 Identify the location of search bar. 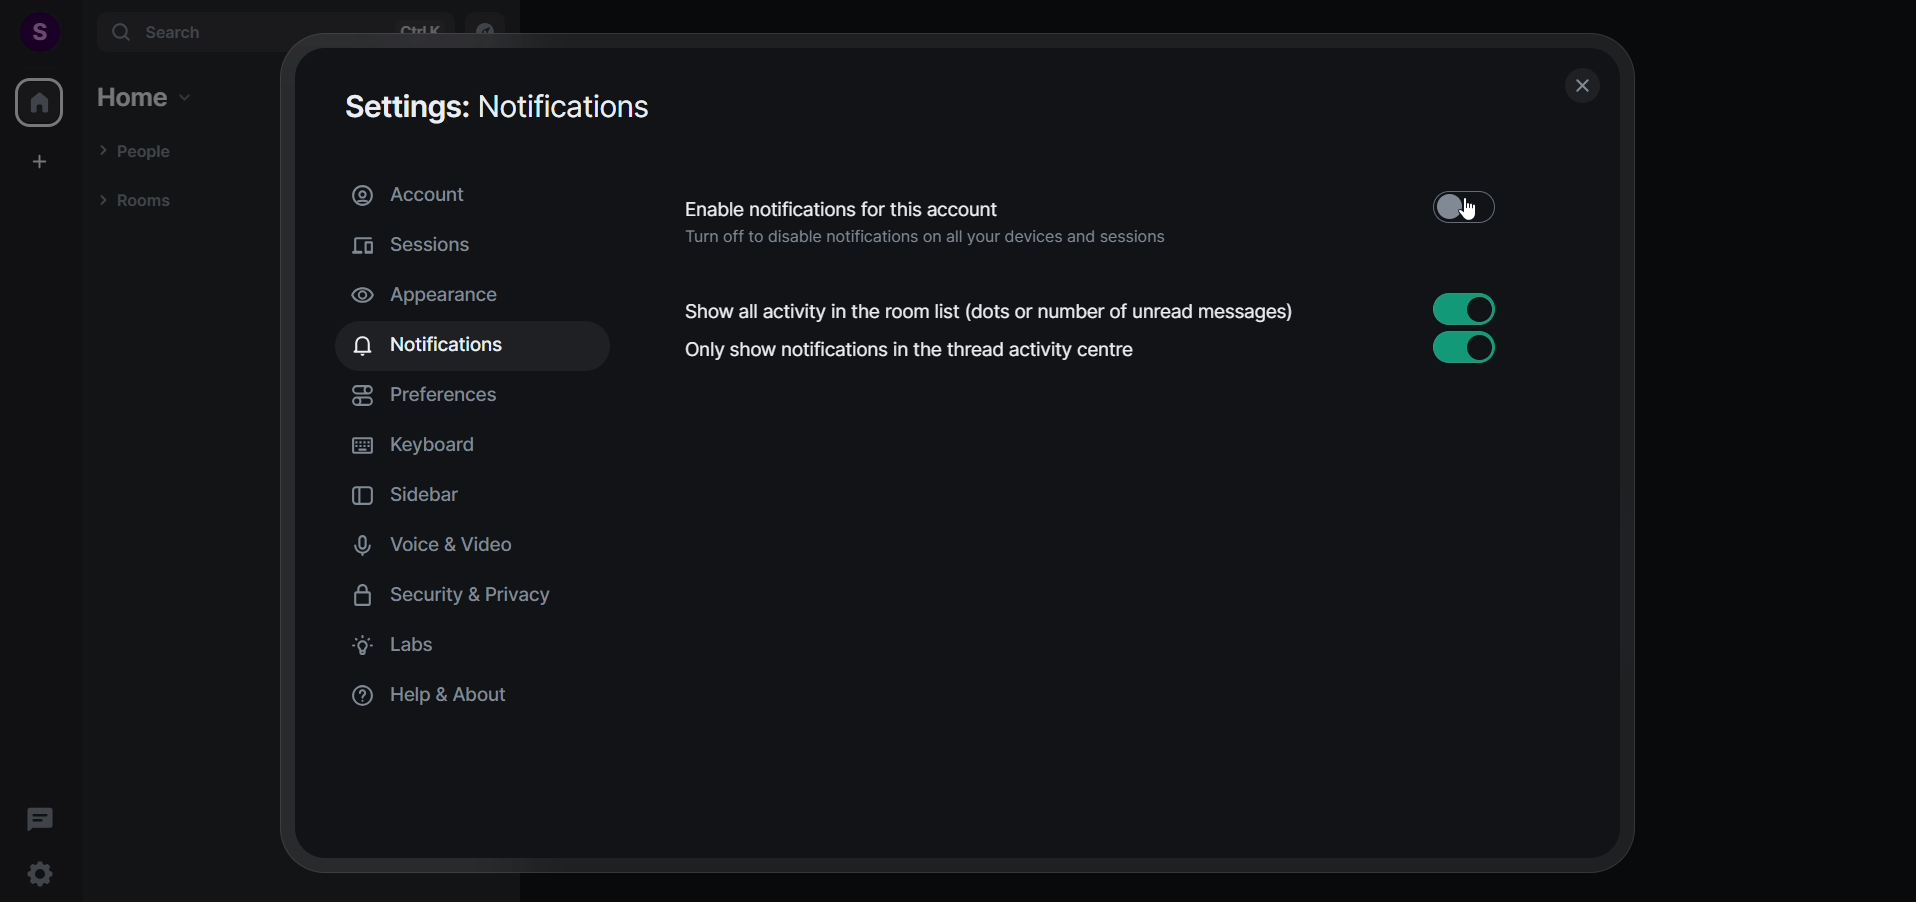
(275, 33).